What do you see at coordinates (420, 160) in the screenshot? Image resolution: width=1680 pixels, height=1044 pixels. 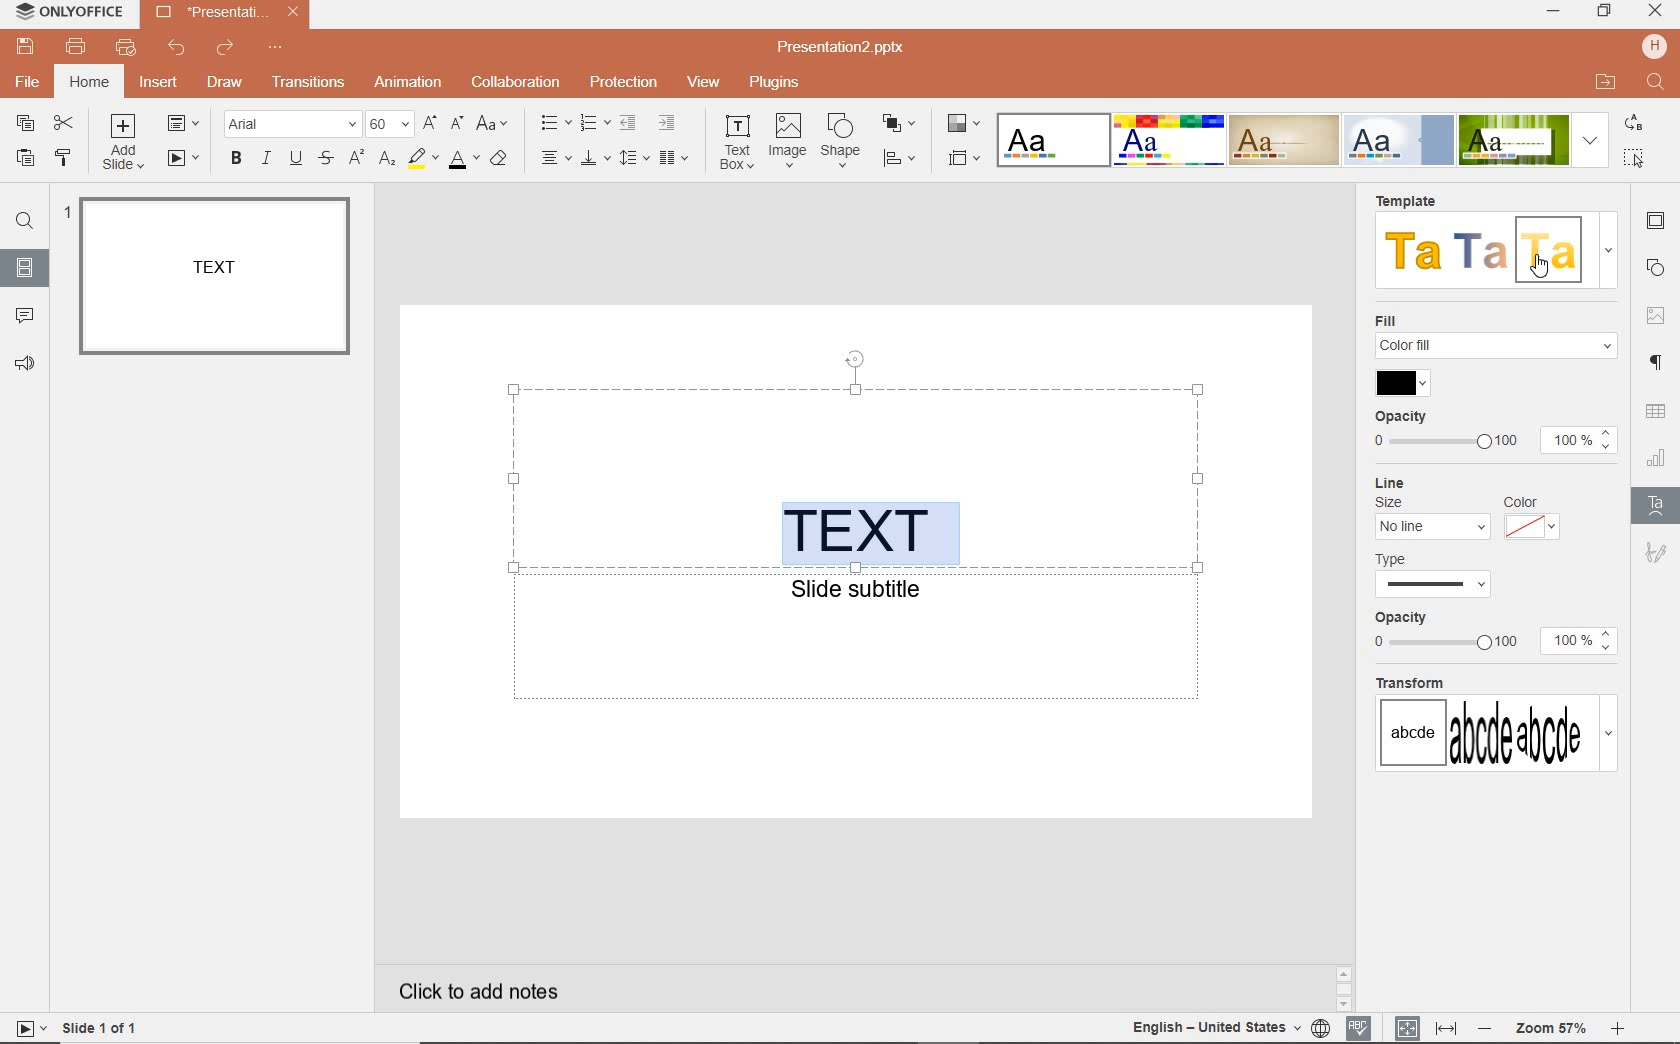 I see `HIGHLIGHT COLOR` at bounding box center [420, 160].